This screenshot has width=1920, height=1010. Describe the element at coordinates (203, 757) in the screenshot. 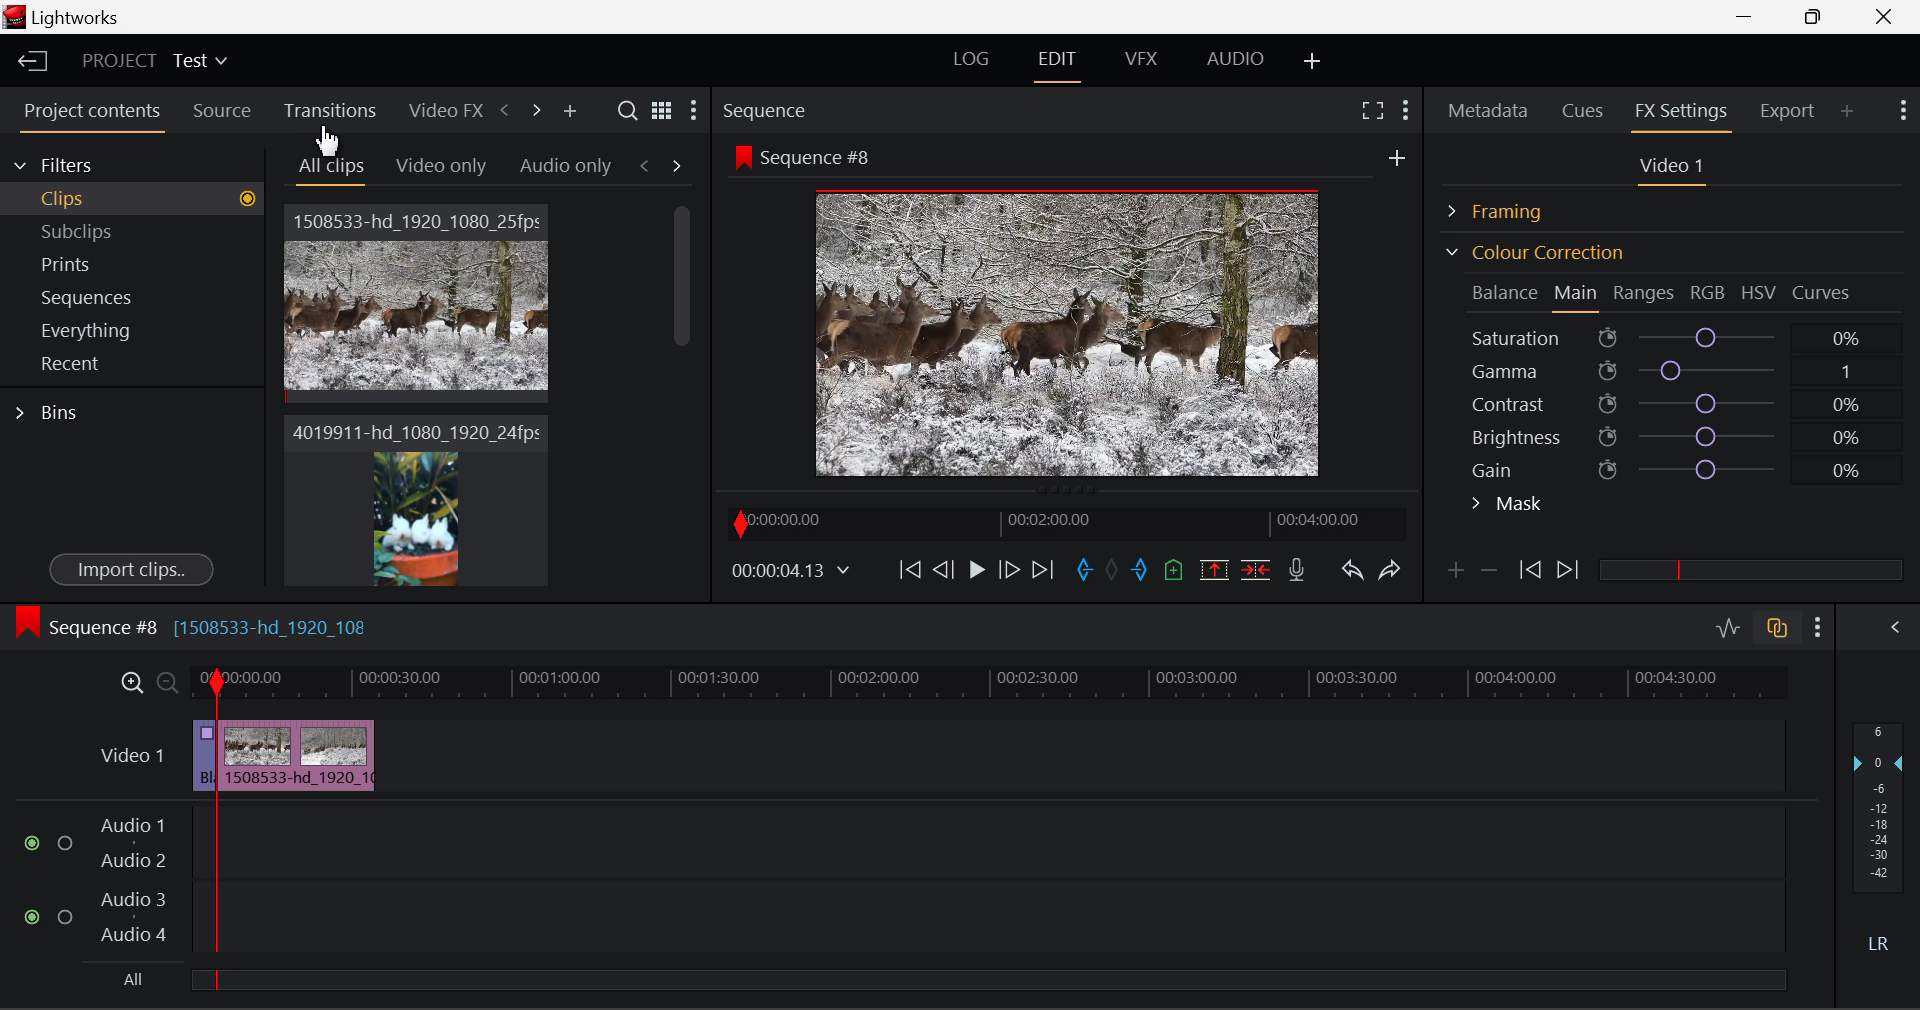

I see `Clip 1 Segment` at that location.